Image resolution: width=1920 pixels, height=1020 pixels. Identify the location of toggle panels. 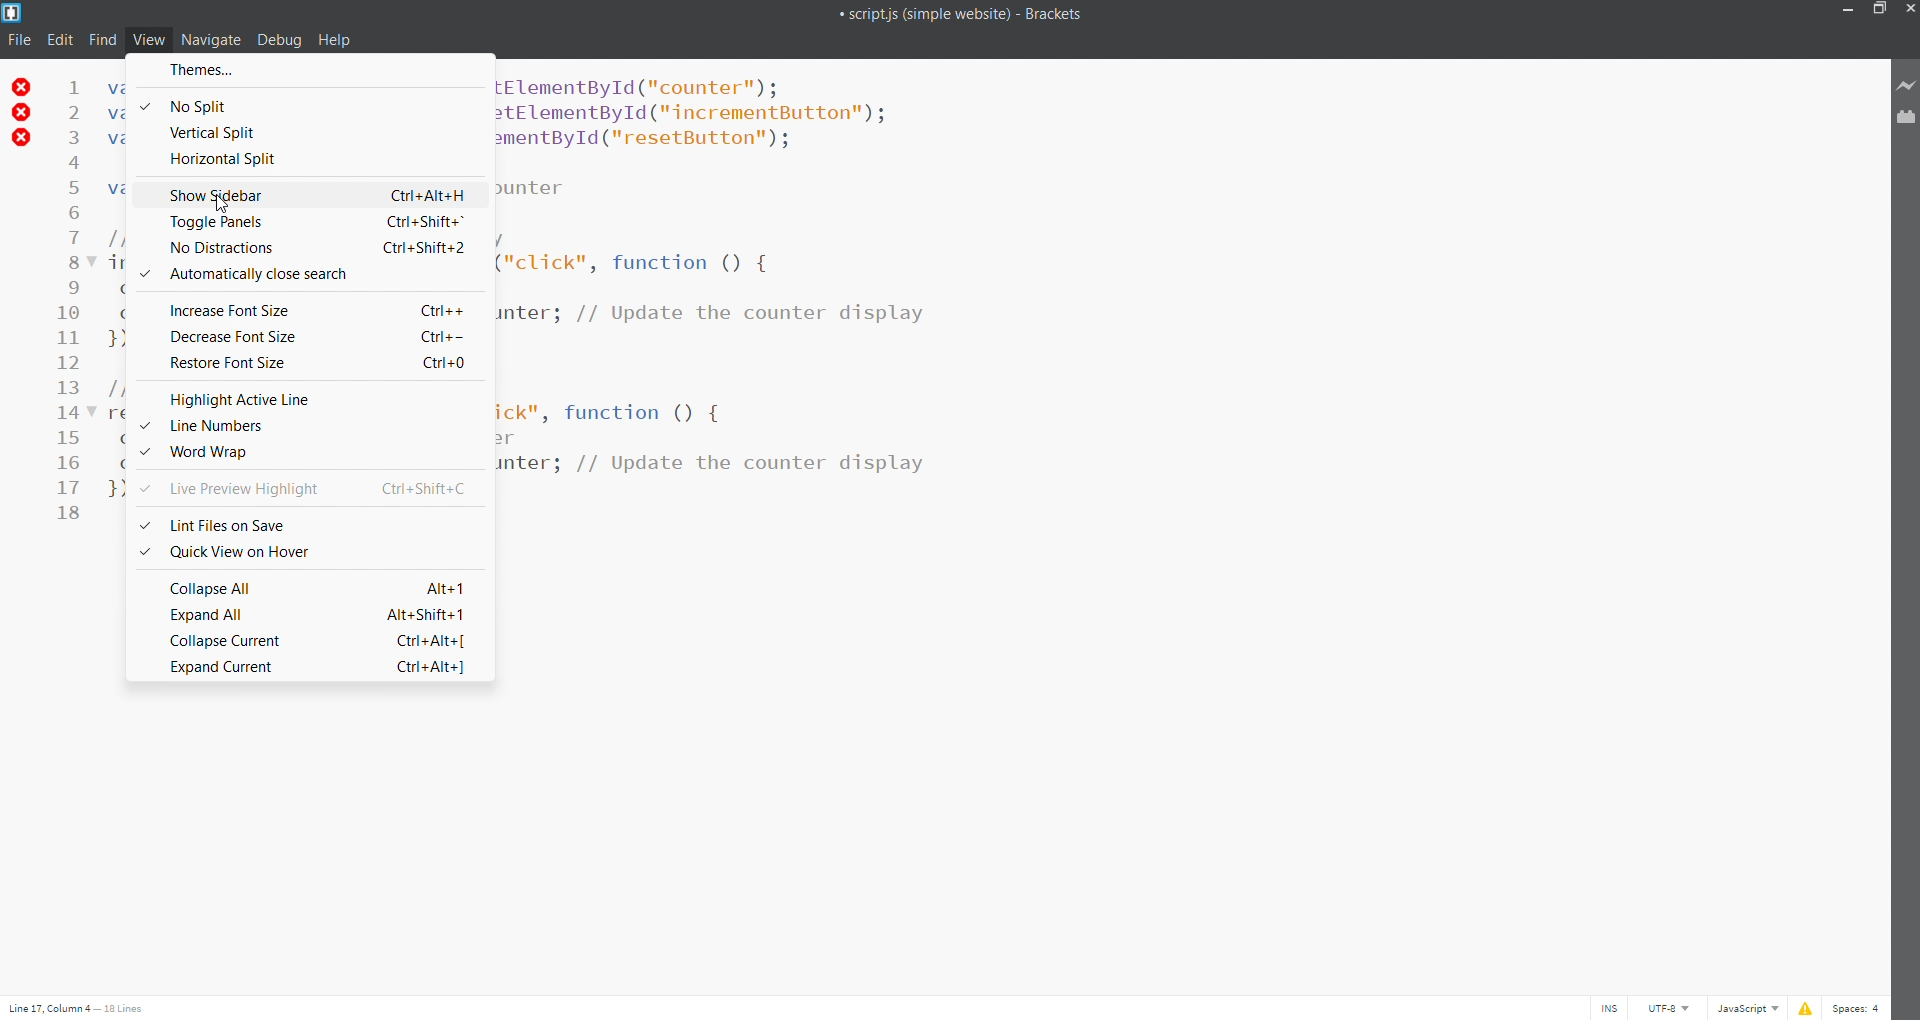
(310, 221).